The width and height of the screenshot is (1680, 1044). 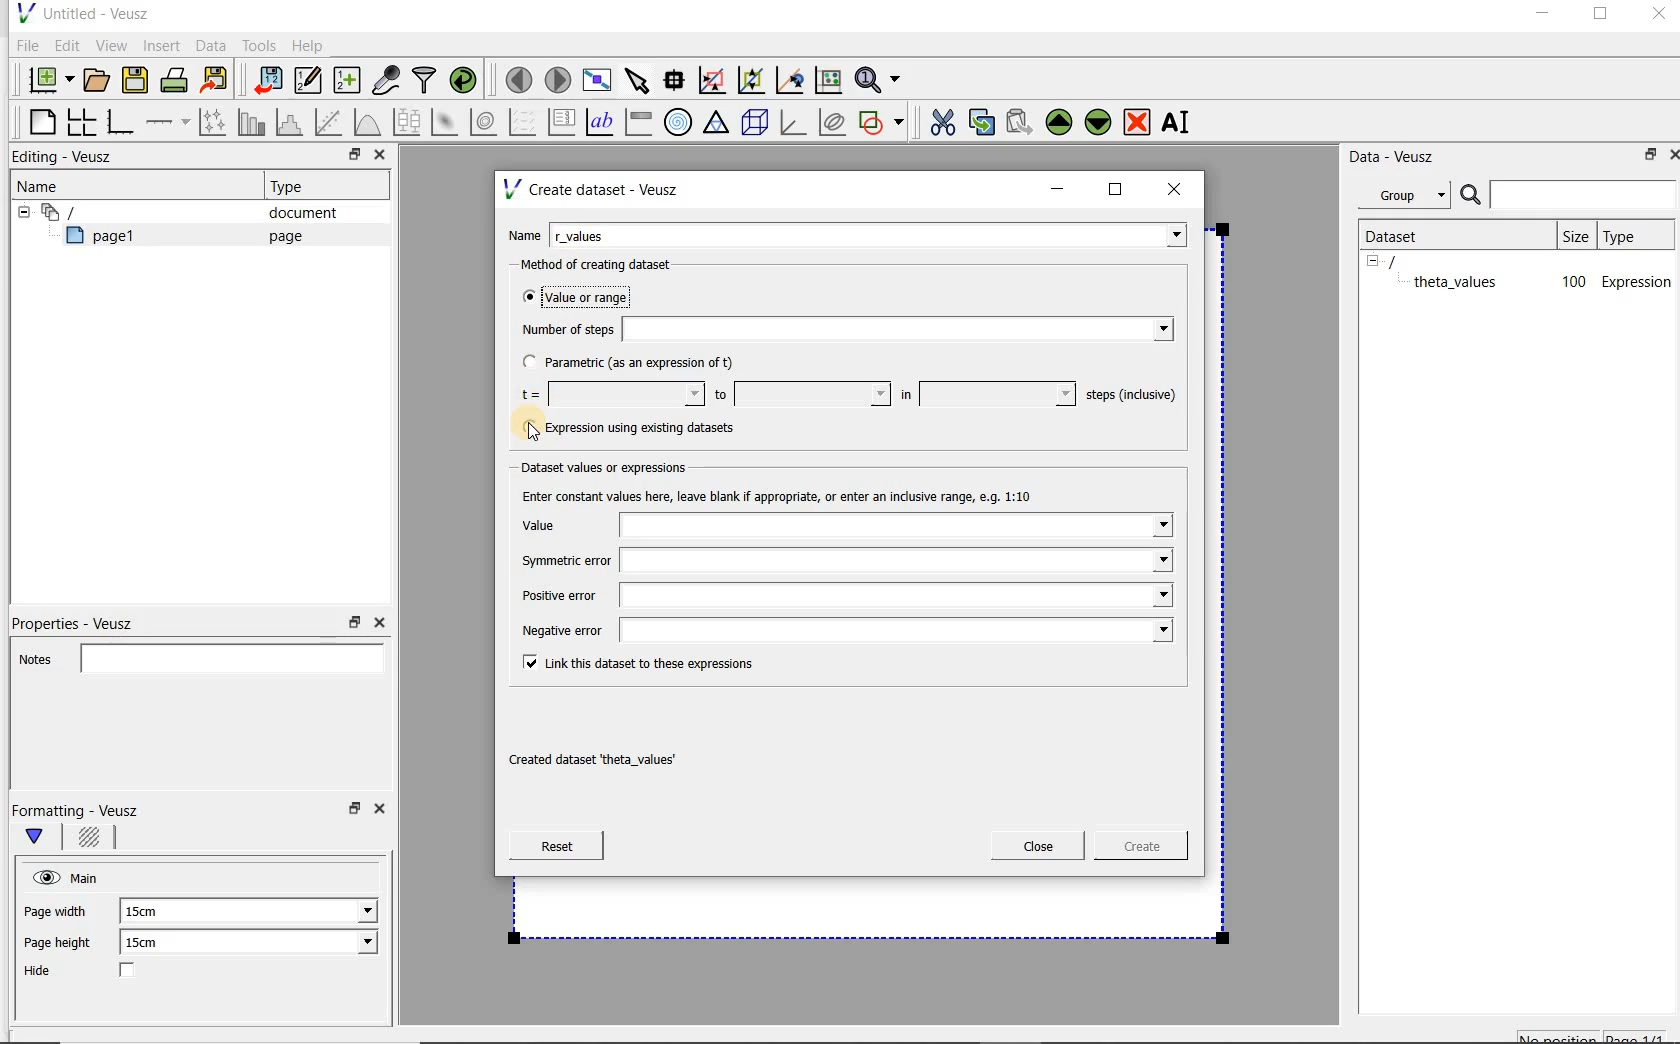 What do you see at coordinates (679, 122) in the screenshot?
I see `polar graph` at bounding box center [679, 122].